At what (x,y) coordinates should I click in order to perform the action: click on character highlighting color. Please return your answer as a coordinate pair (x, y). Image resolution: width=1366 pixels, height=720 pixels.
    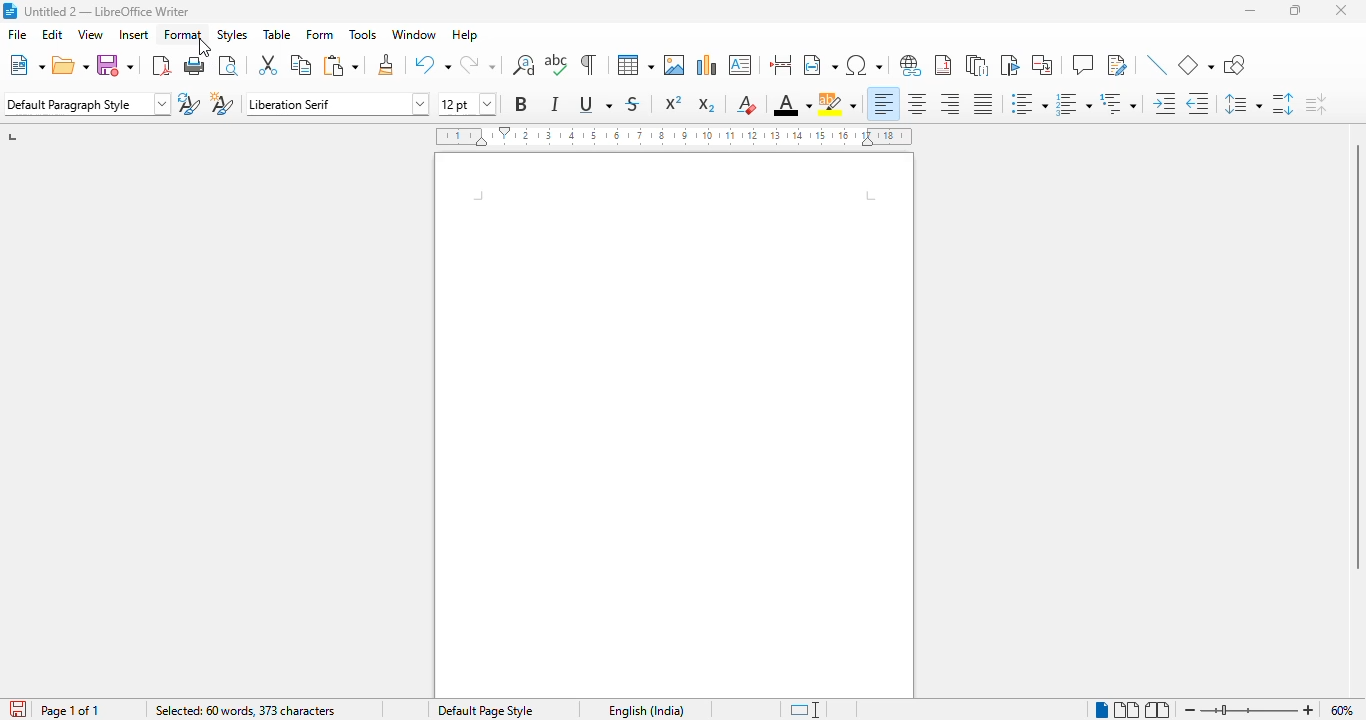
    Looking at the image, I should click on (838, 104).